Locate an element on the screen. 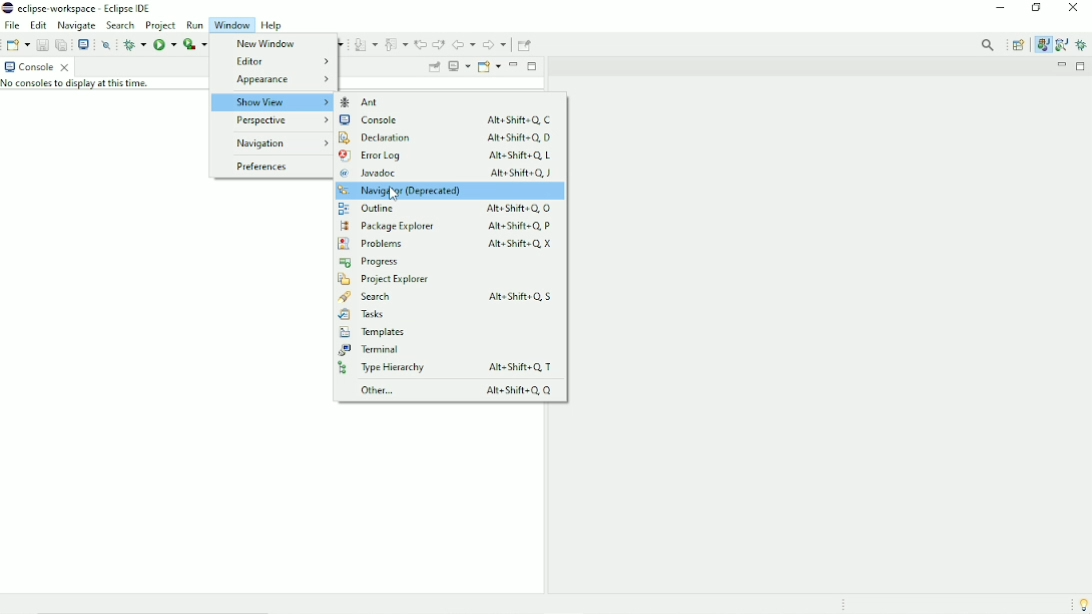 The height and width of the screenshot is (614, 1092). Open Perspective is located at coordinates (1018, 45).